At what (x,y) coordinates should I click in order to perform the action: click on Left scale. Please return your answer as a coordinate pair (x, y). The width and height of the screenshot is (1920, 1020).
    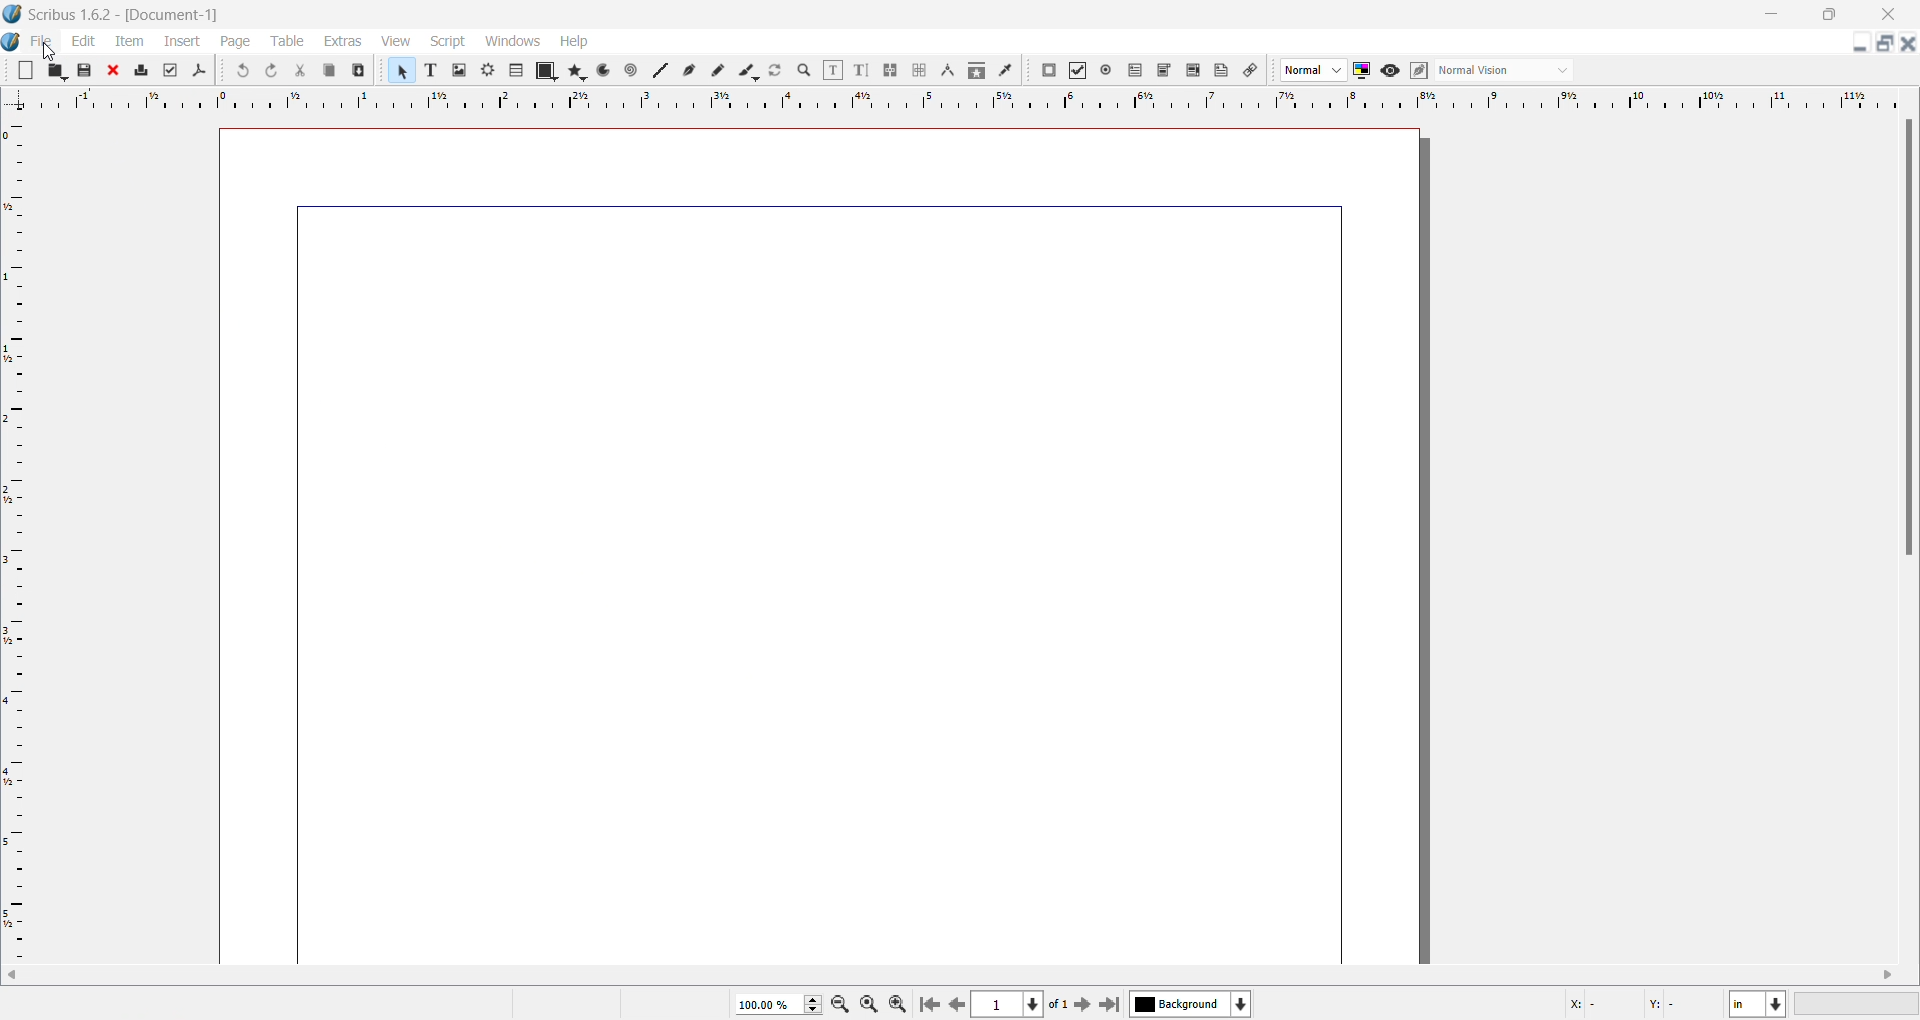
    Looking at the image, I should click on (16, 525).